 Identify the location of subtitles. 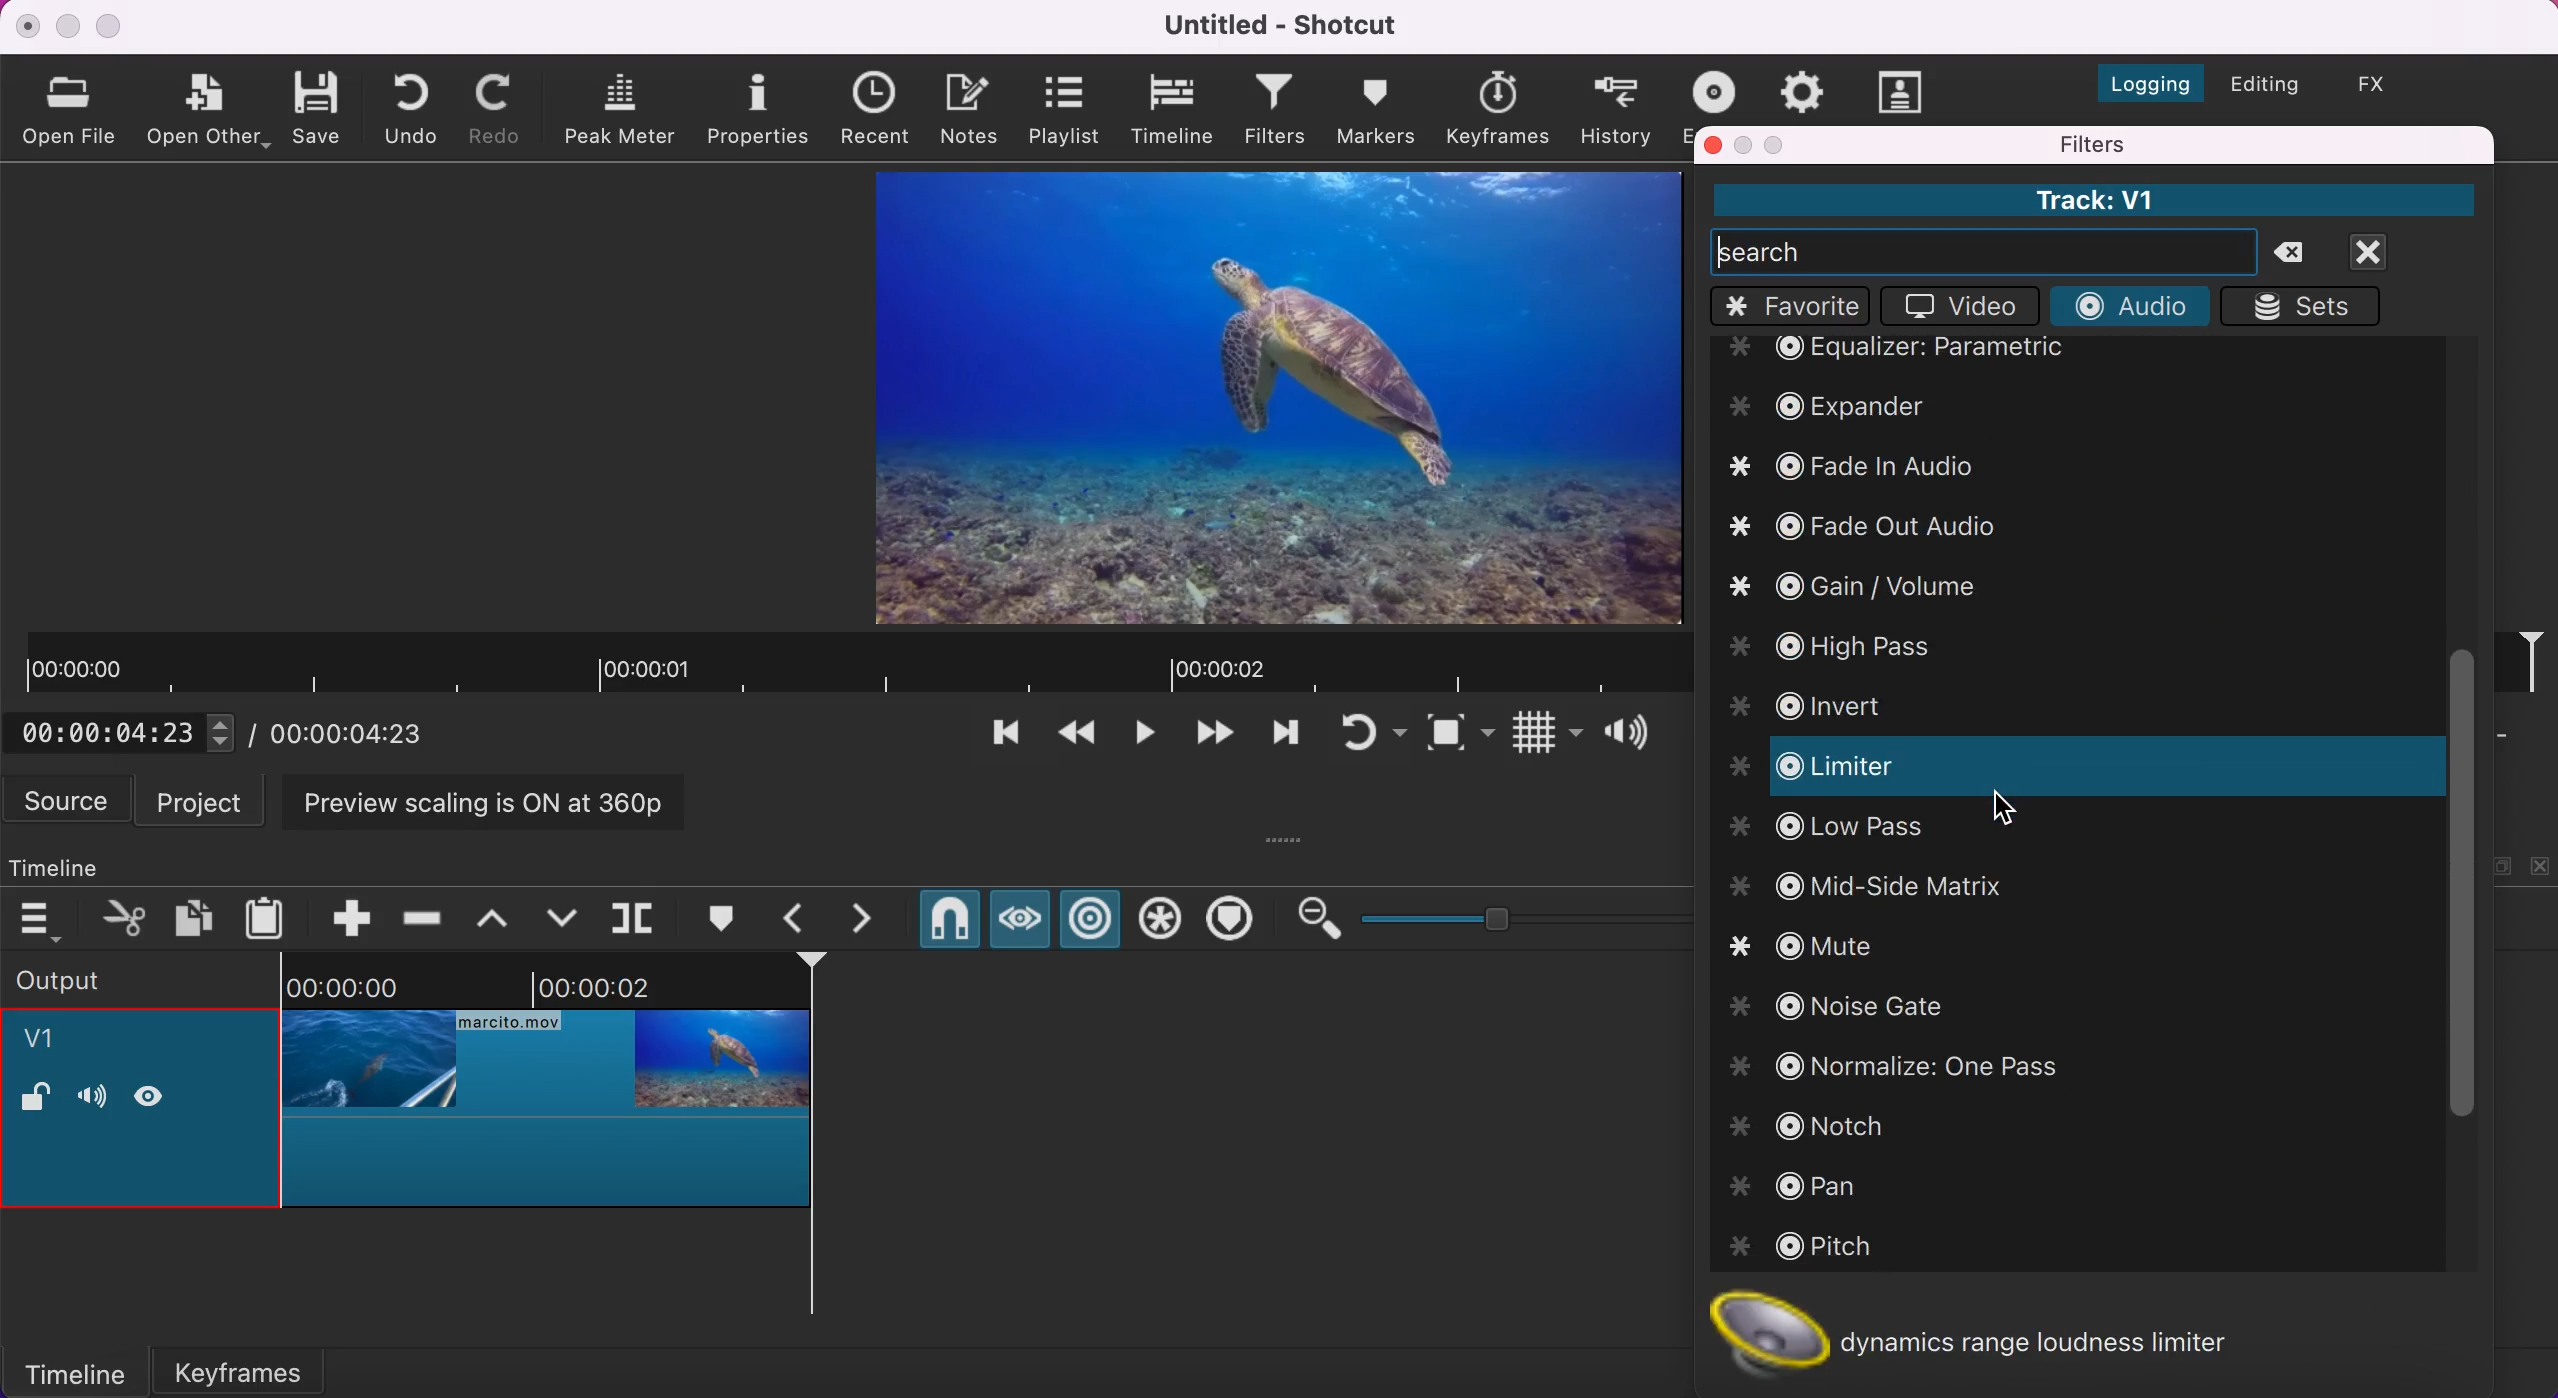
(1903, 91).